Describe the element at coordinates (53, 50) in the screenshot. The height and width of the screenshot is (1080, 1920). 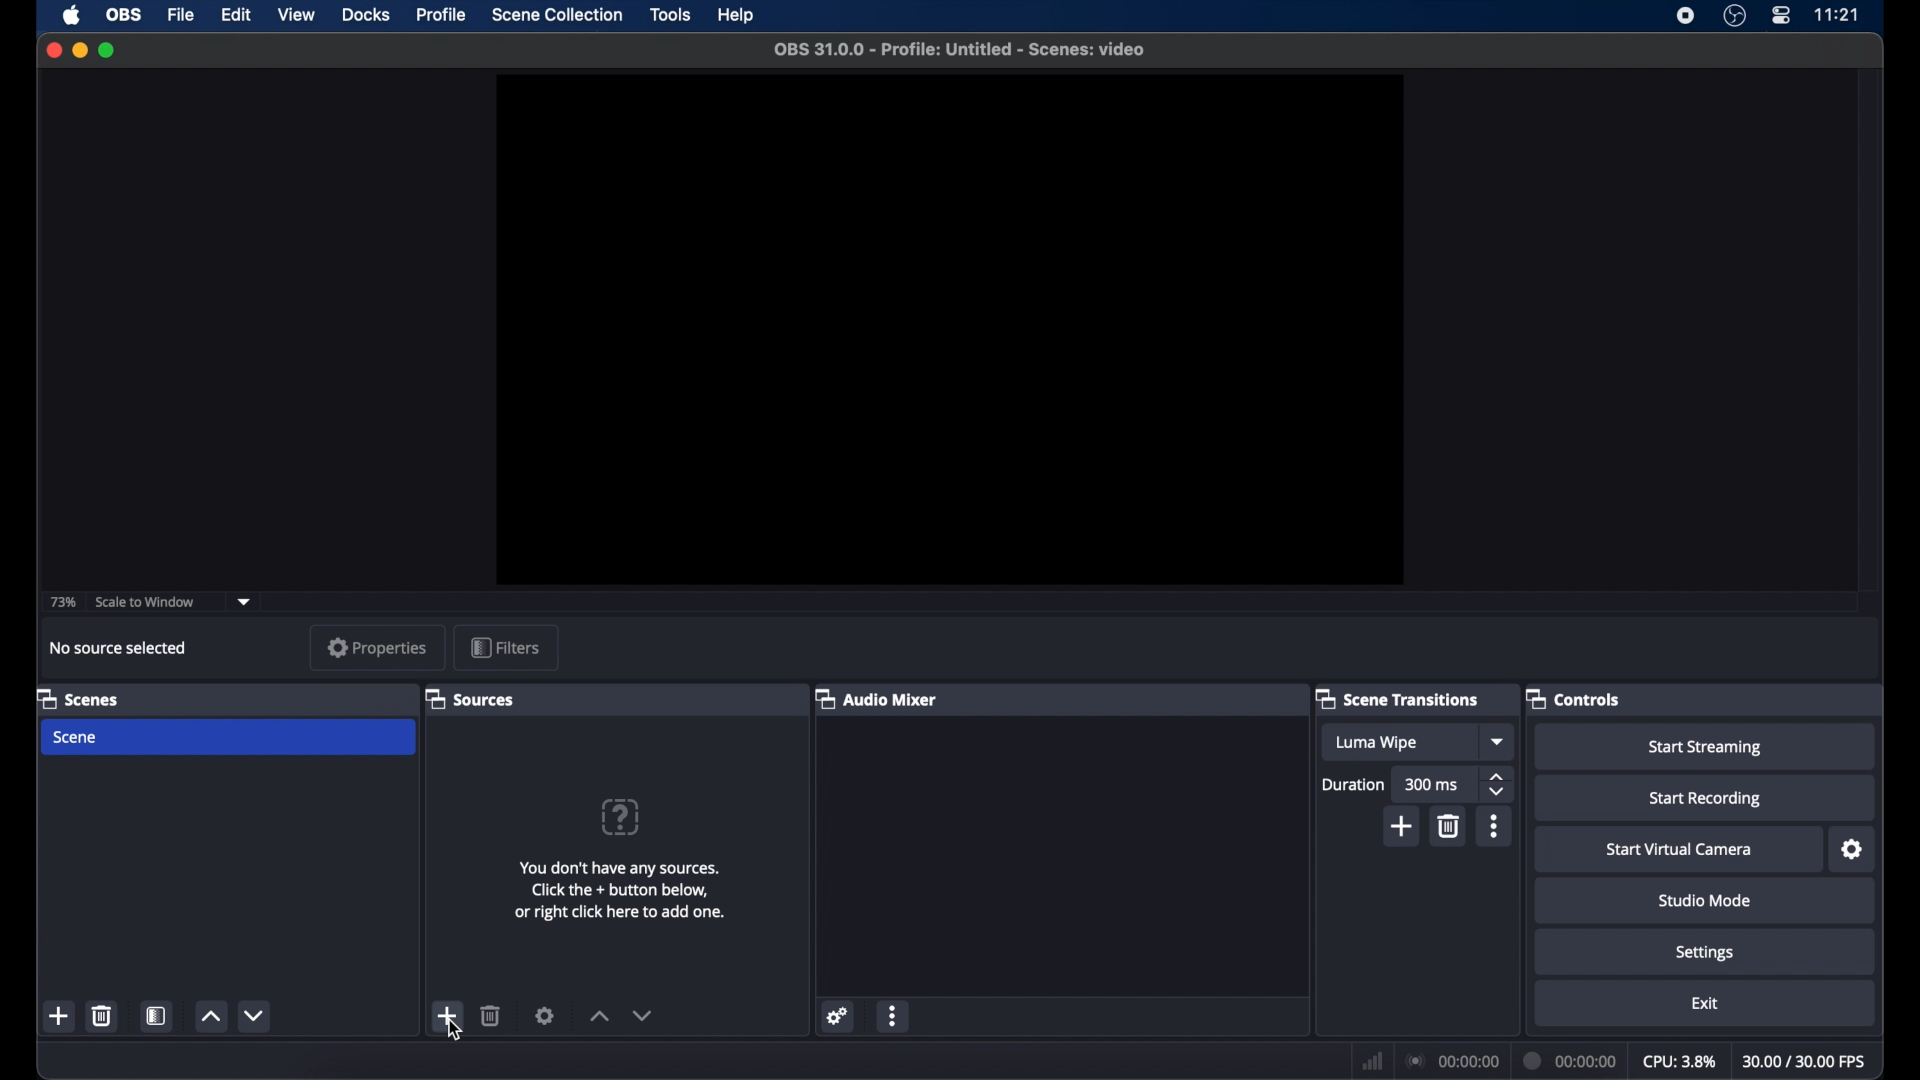
I see `close` at that location.